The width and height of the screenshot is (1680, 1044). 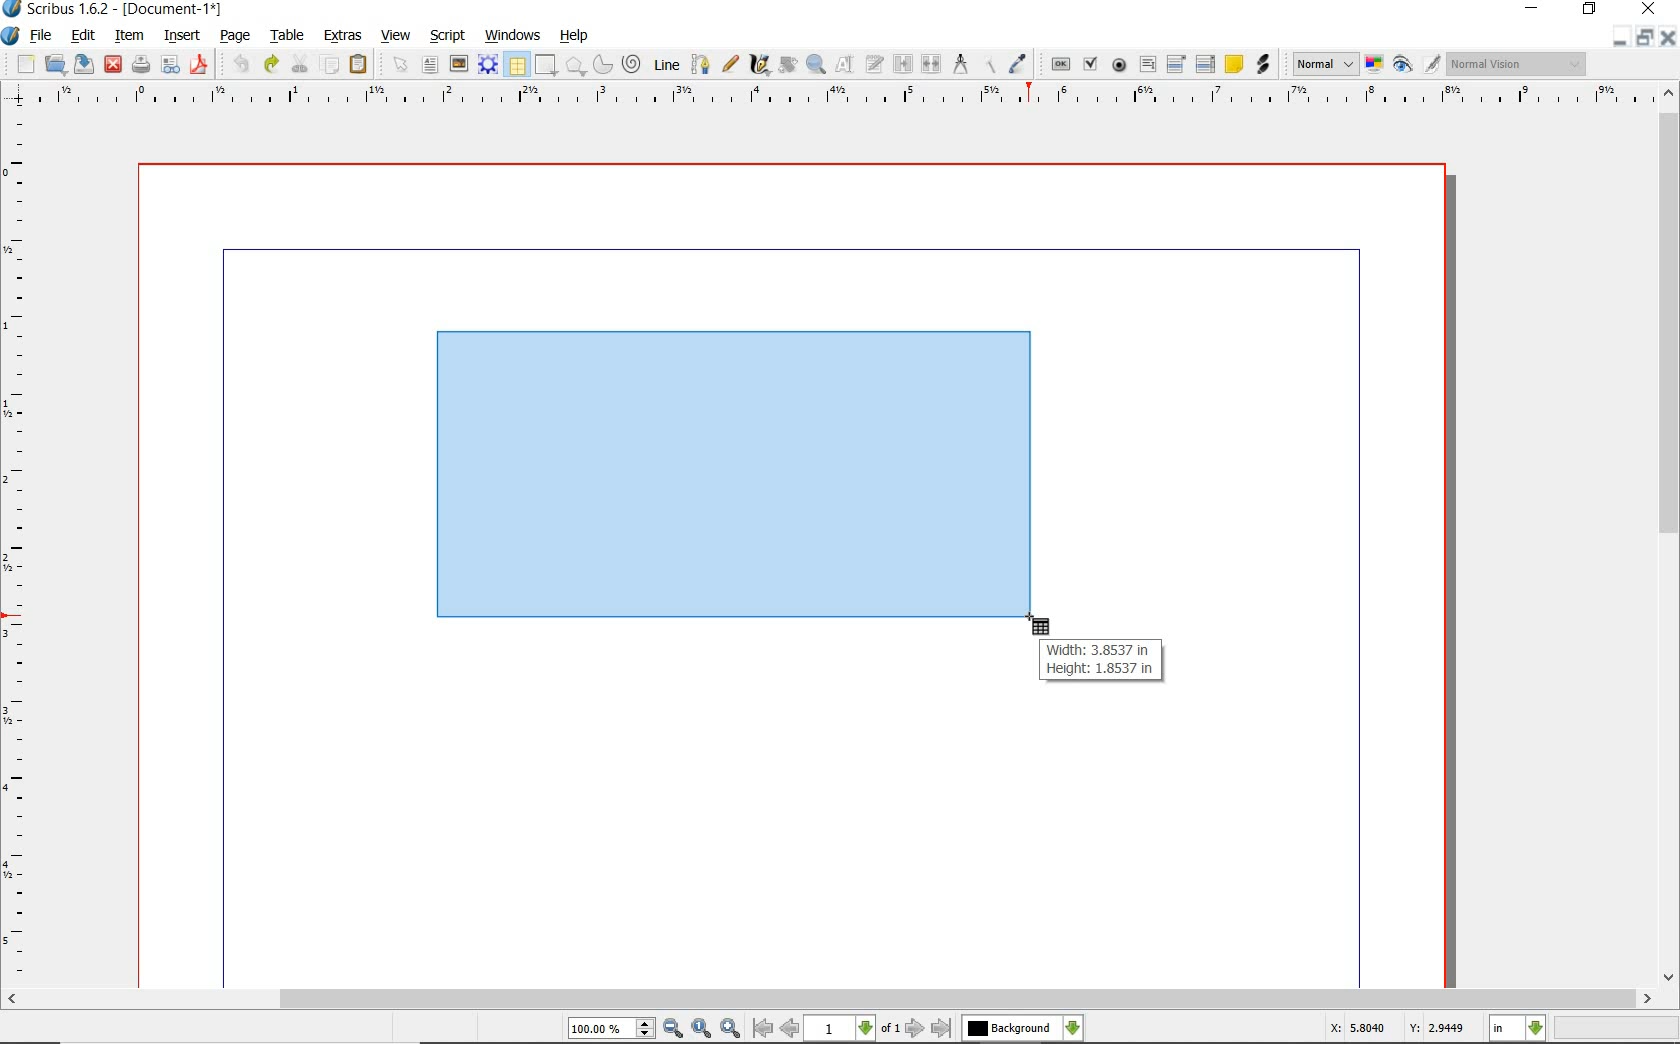 What do you see at coordinates (517, 66) in the screenshot?
I see `table` at bounding box center [517, 66].